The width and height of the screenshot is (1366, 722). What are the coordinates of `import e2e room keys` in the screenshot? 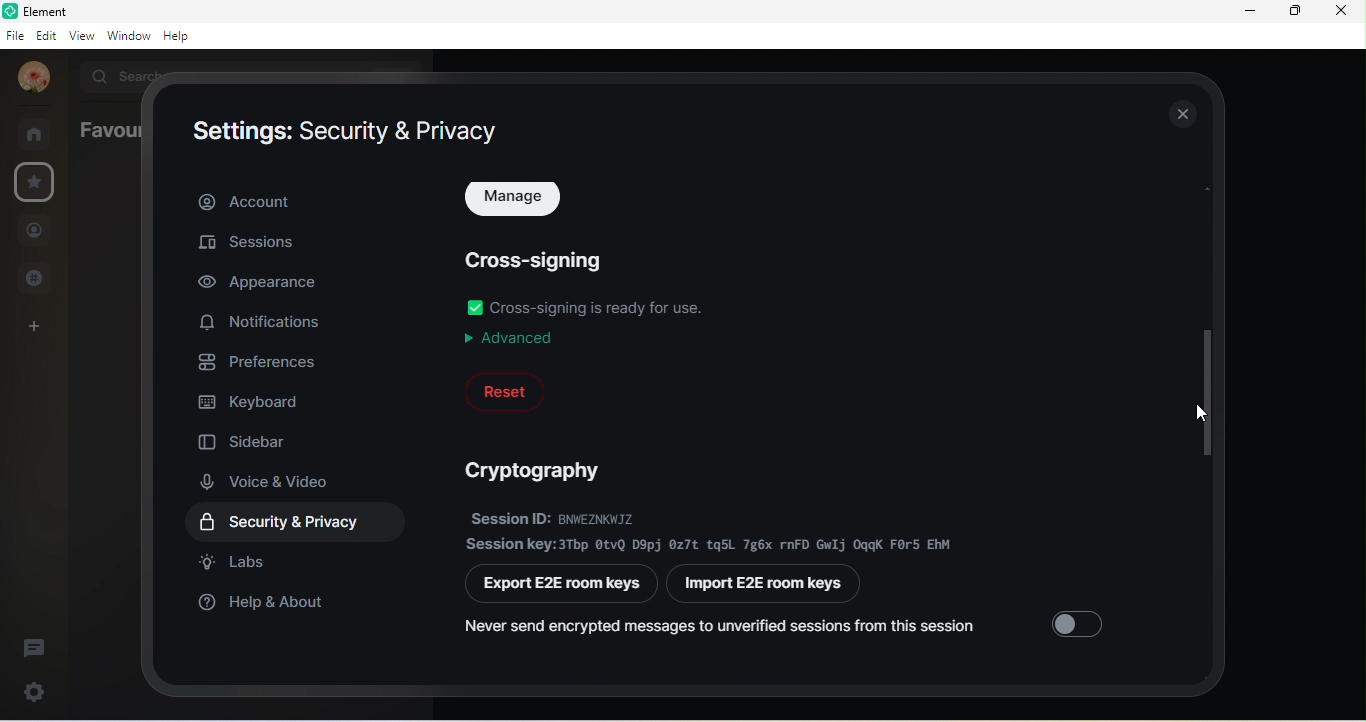 It's located at (771, 586).